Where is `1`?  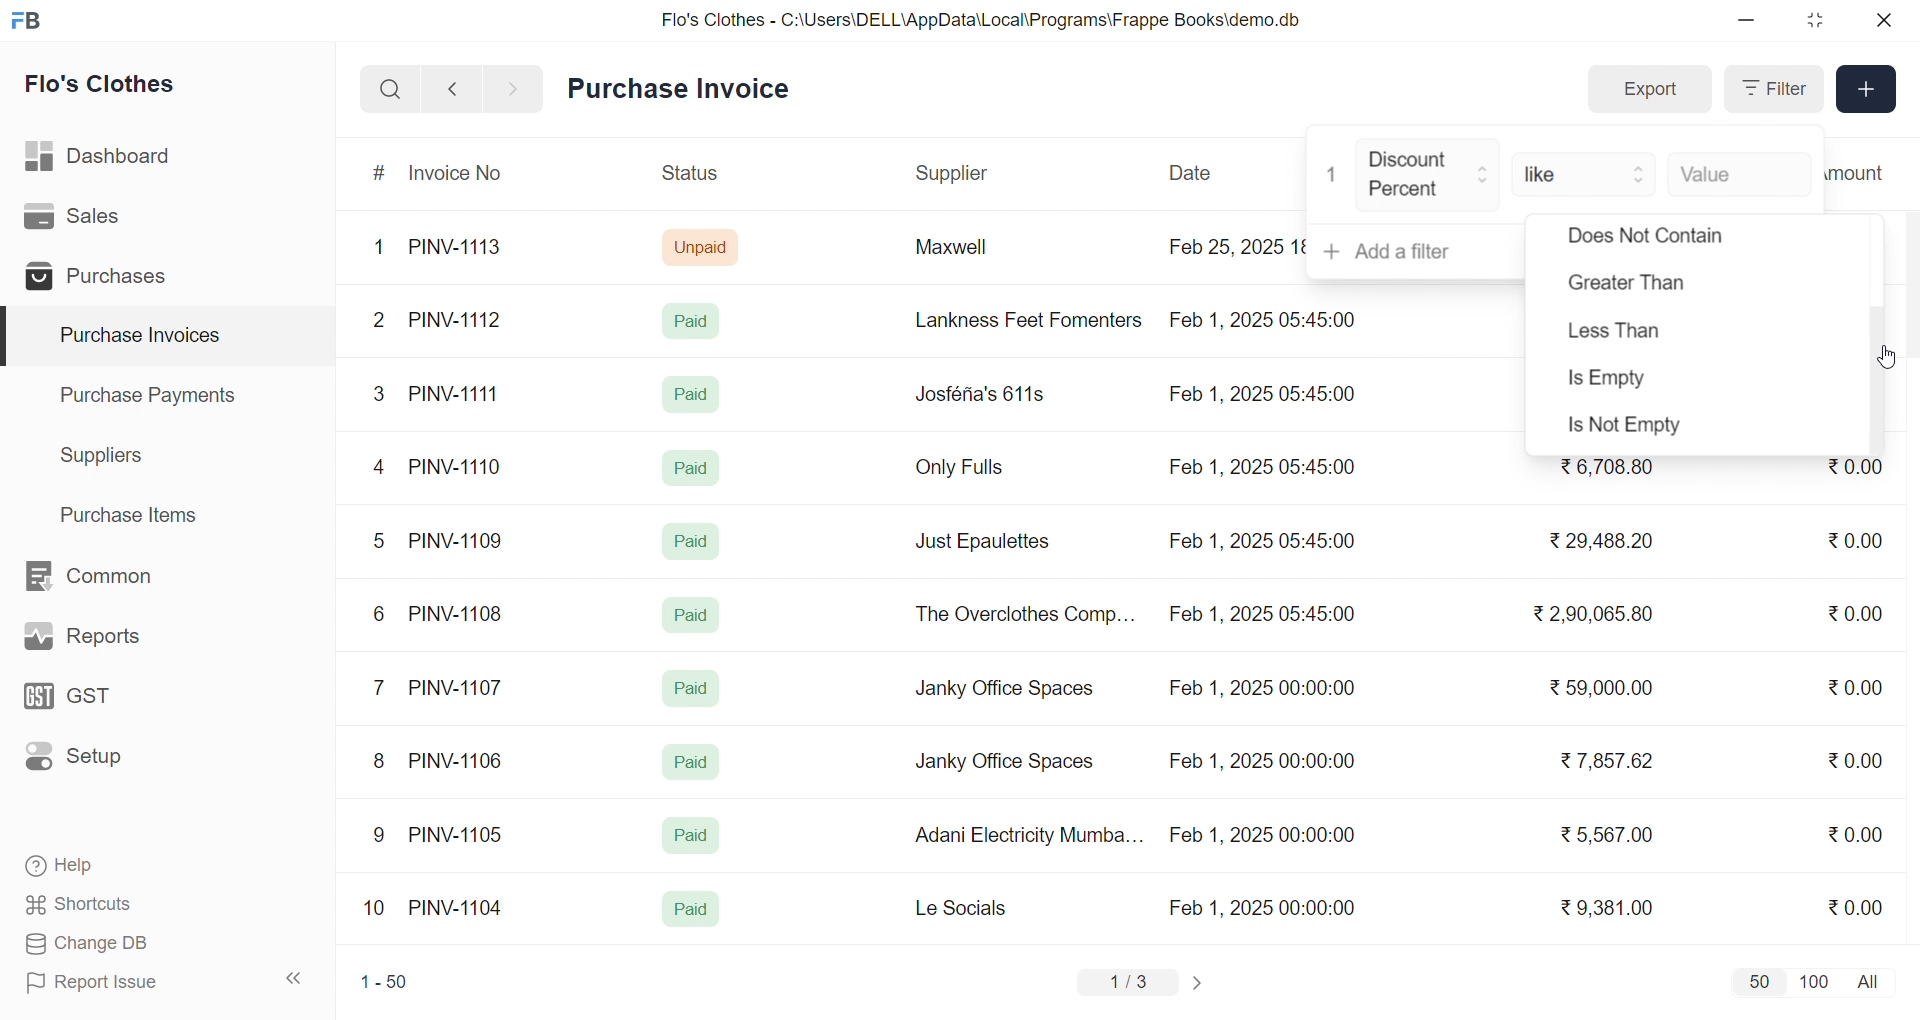
1 is located at coordinates (383, 248).